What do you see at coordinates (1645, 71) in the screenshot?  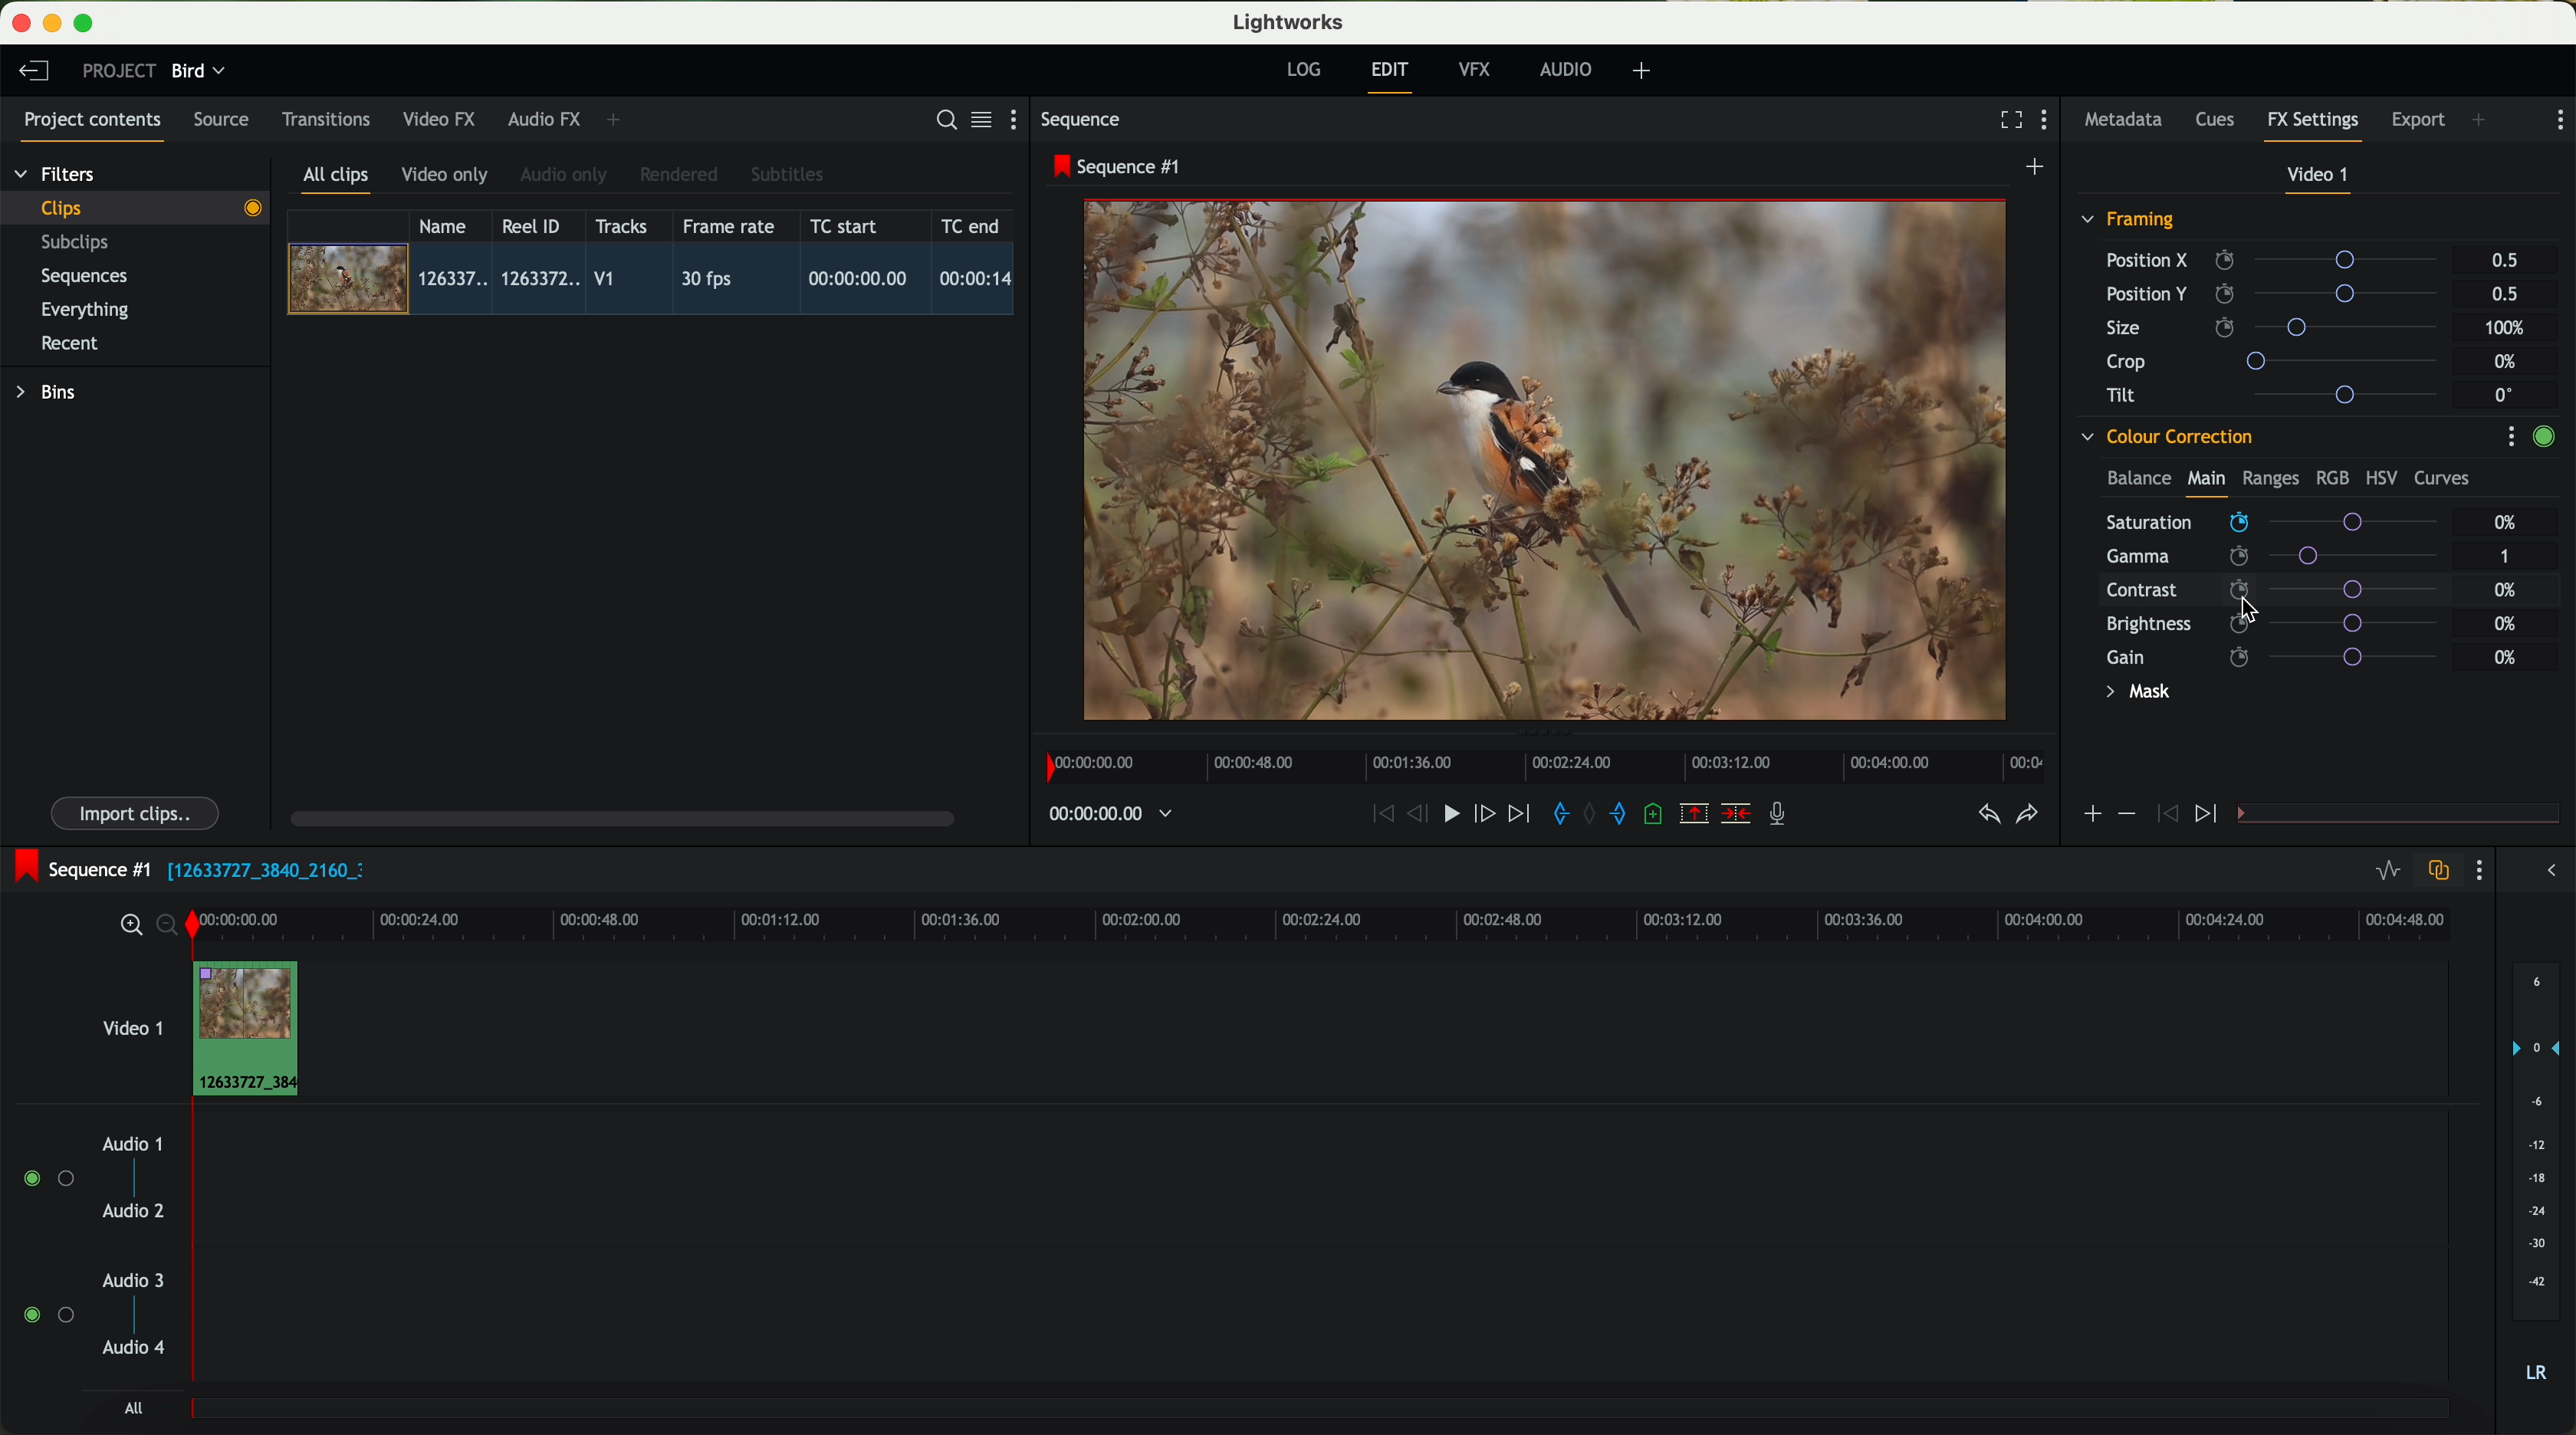 I see `add, remove and create layouts` at bounding box center [1645, 71].